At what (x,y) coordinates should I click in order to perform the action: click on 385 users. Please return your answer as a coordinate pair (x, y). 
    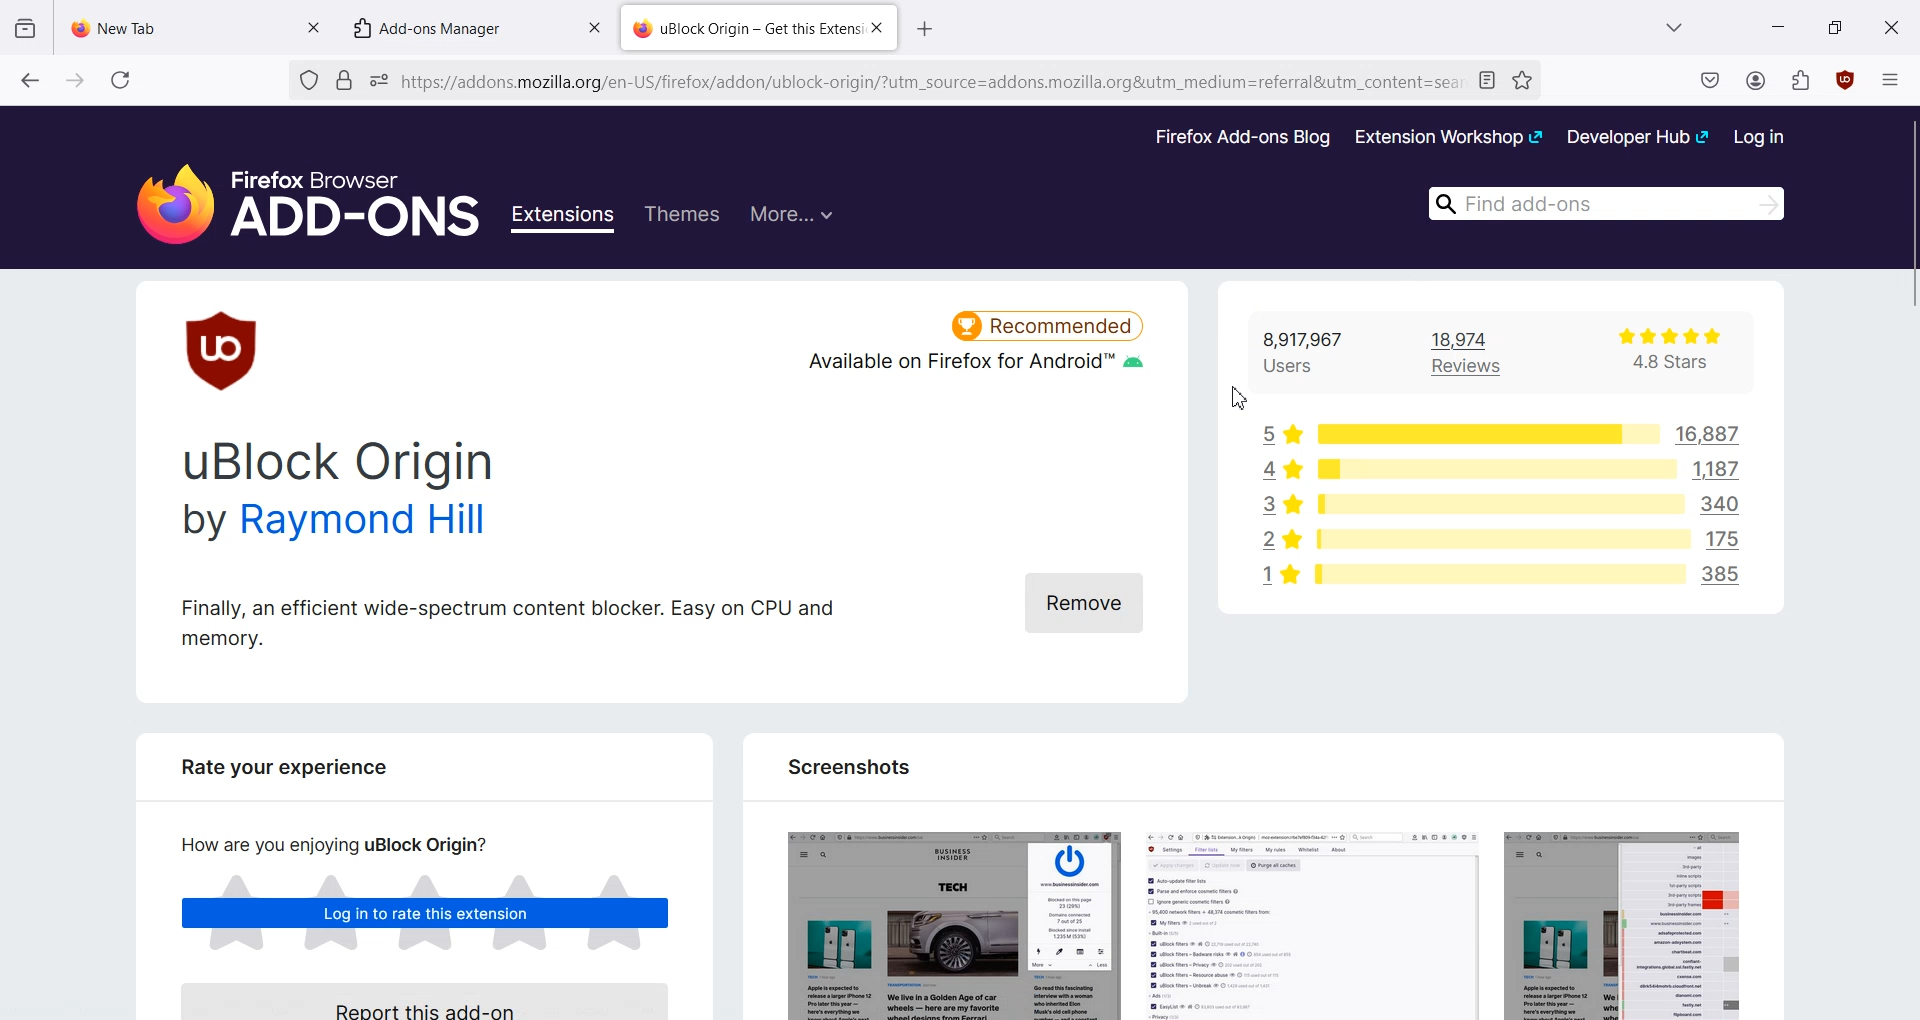
    Looking at the image, I should click on (1729, 578).